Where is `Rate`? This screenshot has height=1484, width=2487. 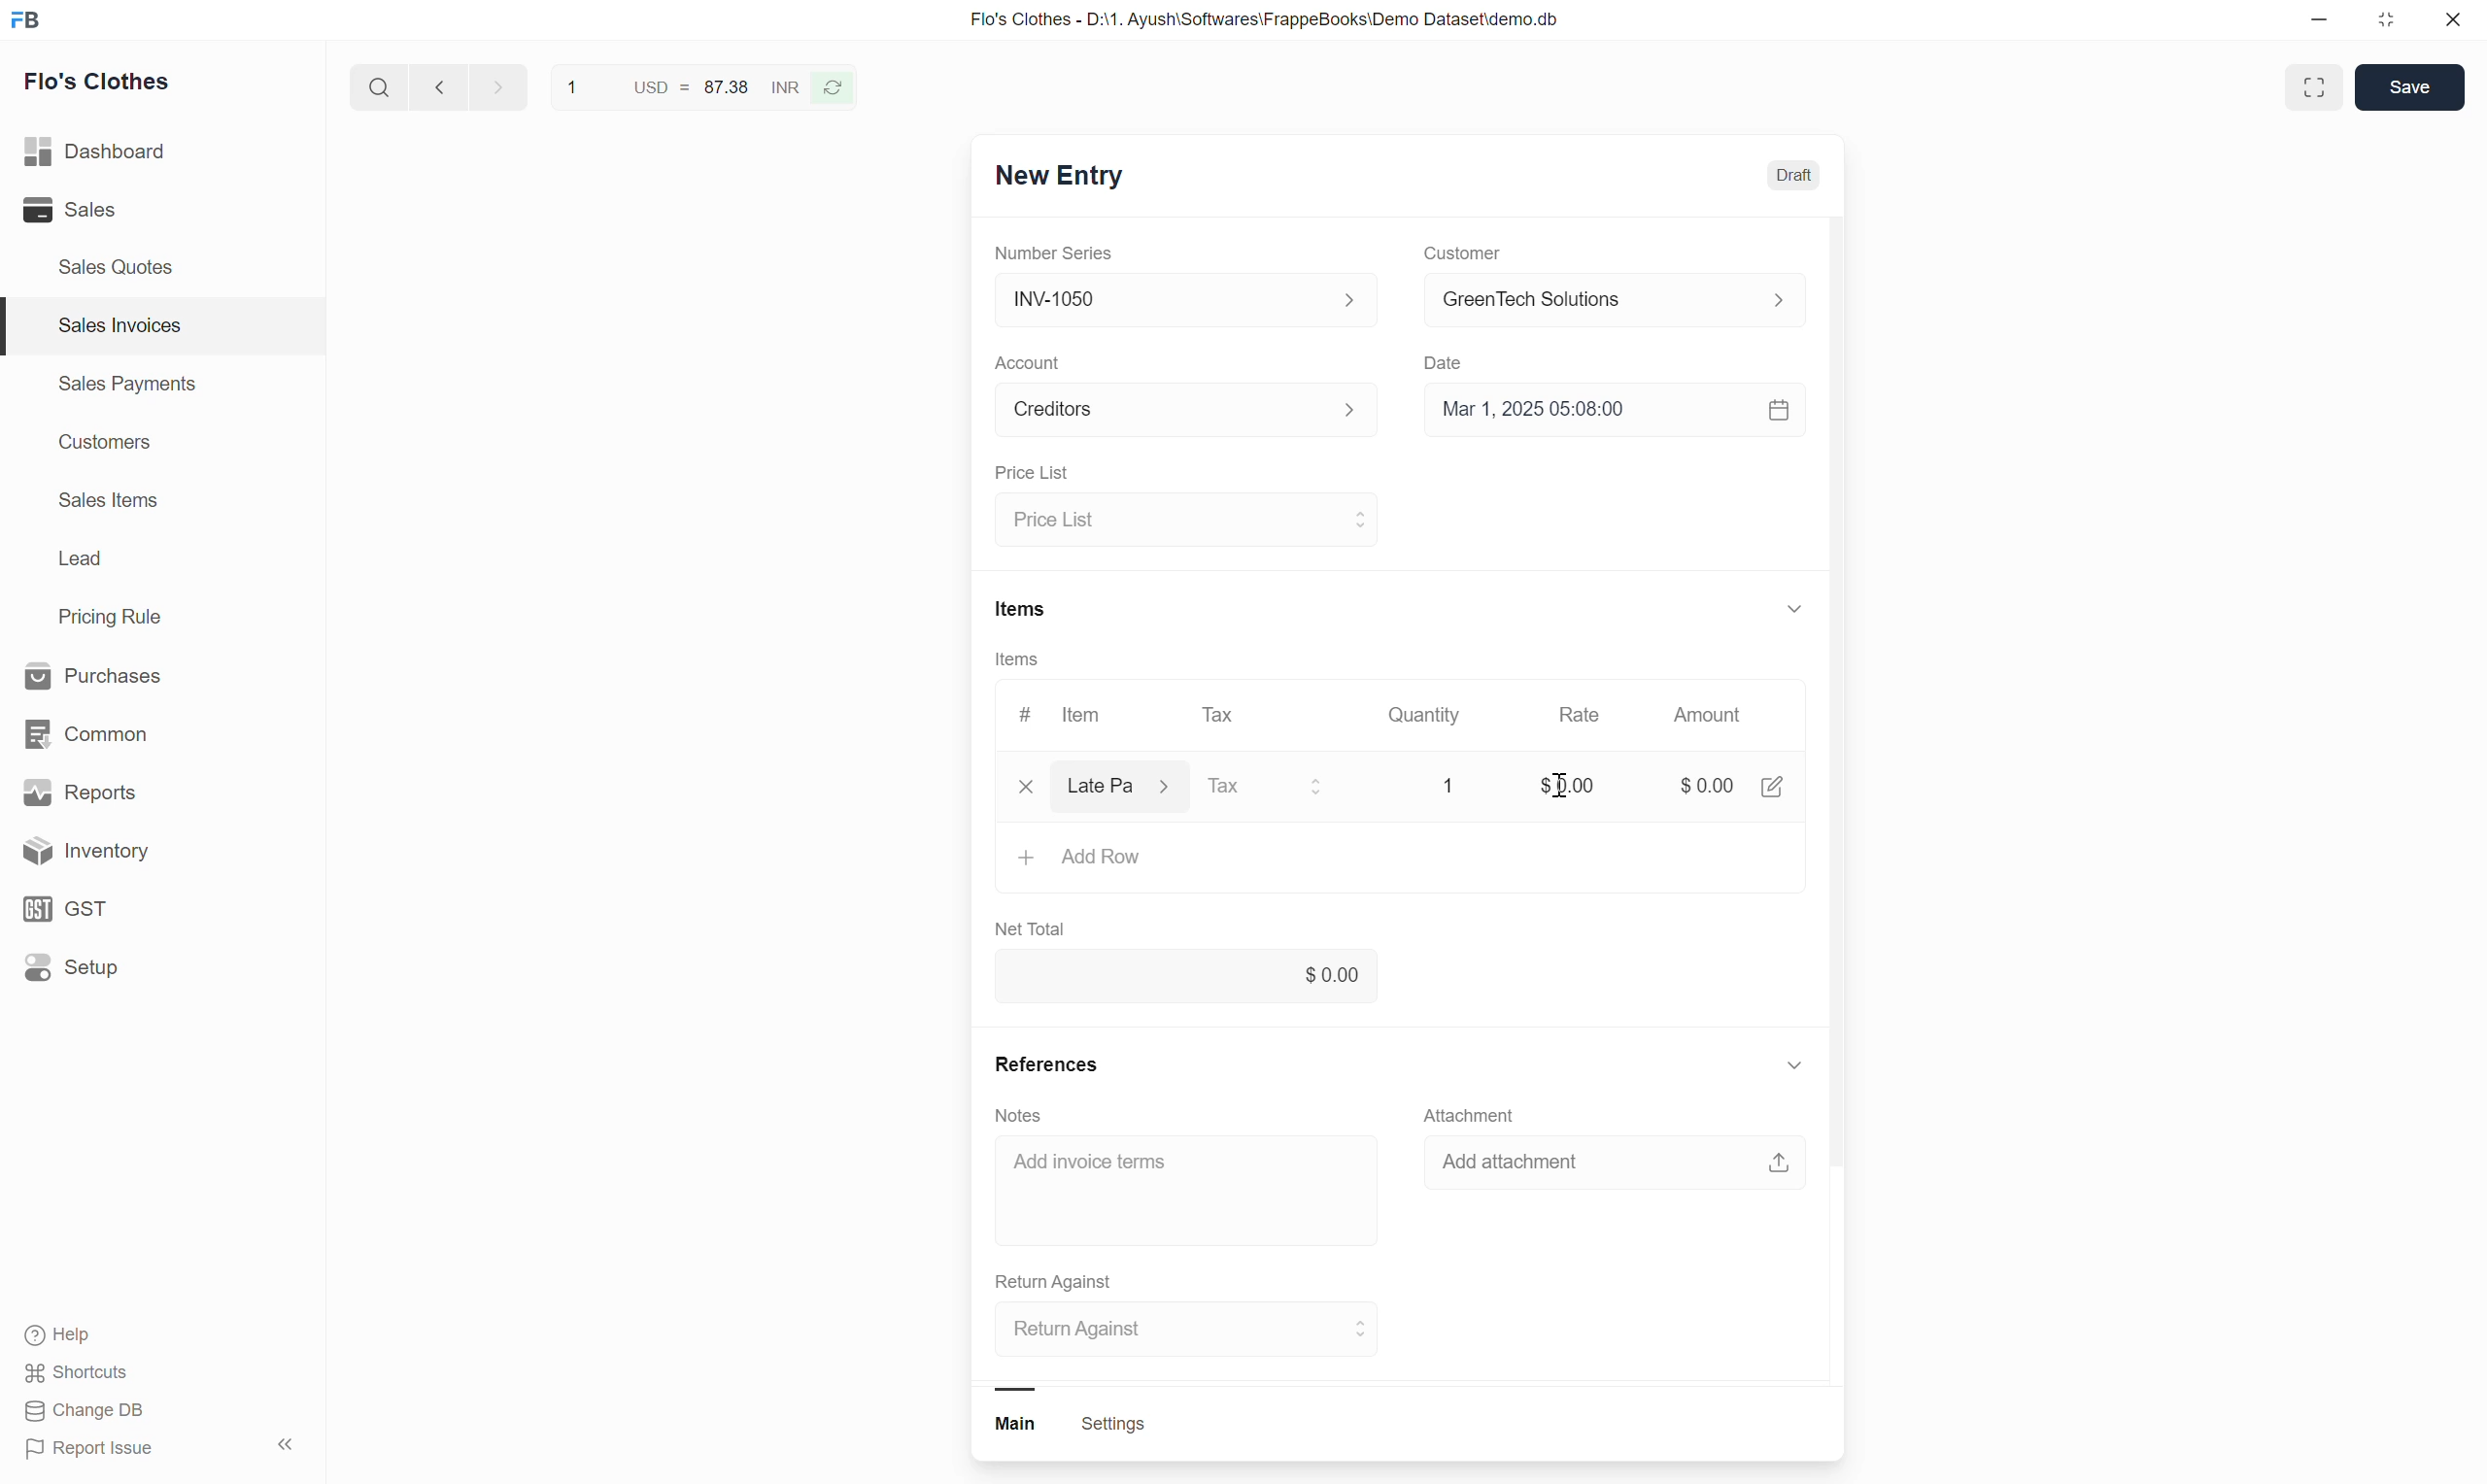
Rate is located at coordinates (1582, 717).